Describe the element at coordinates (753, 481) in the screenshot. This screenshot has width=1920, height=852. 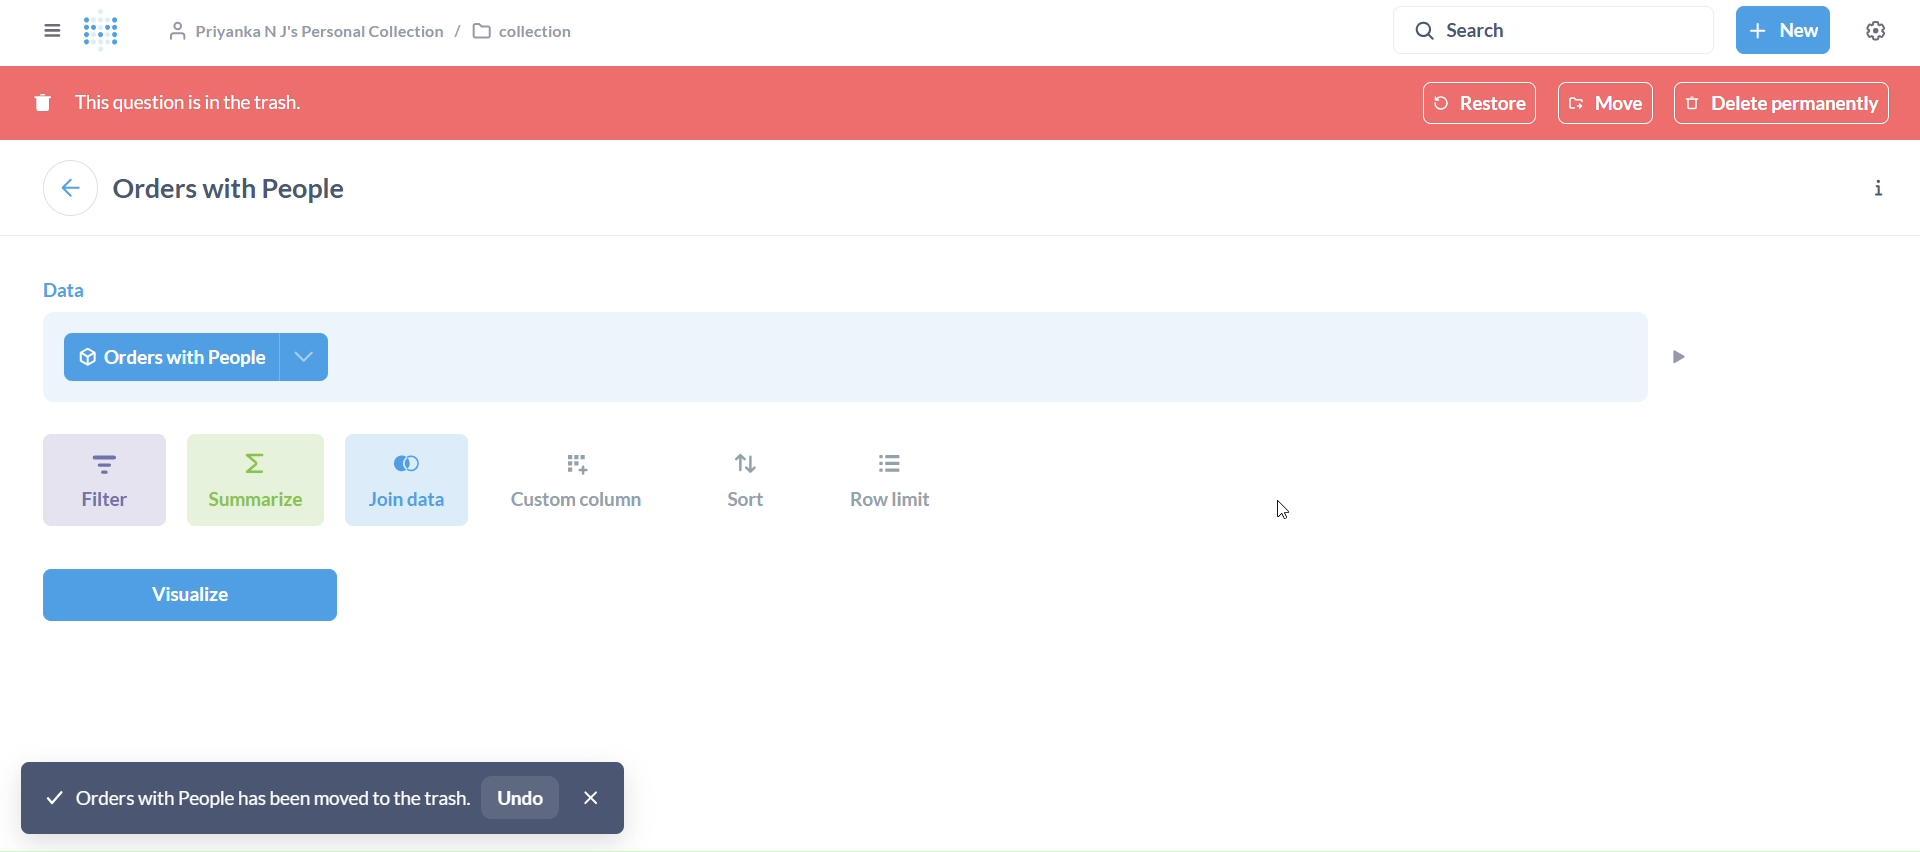
I see `sort` at that location.